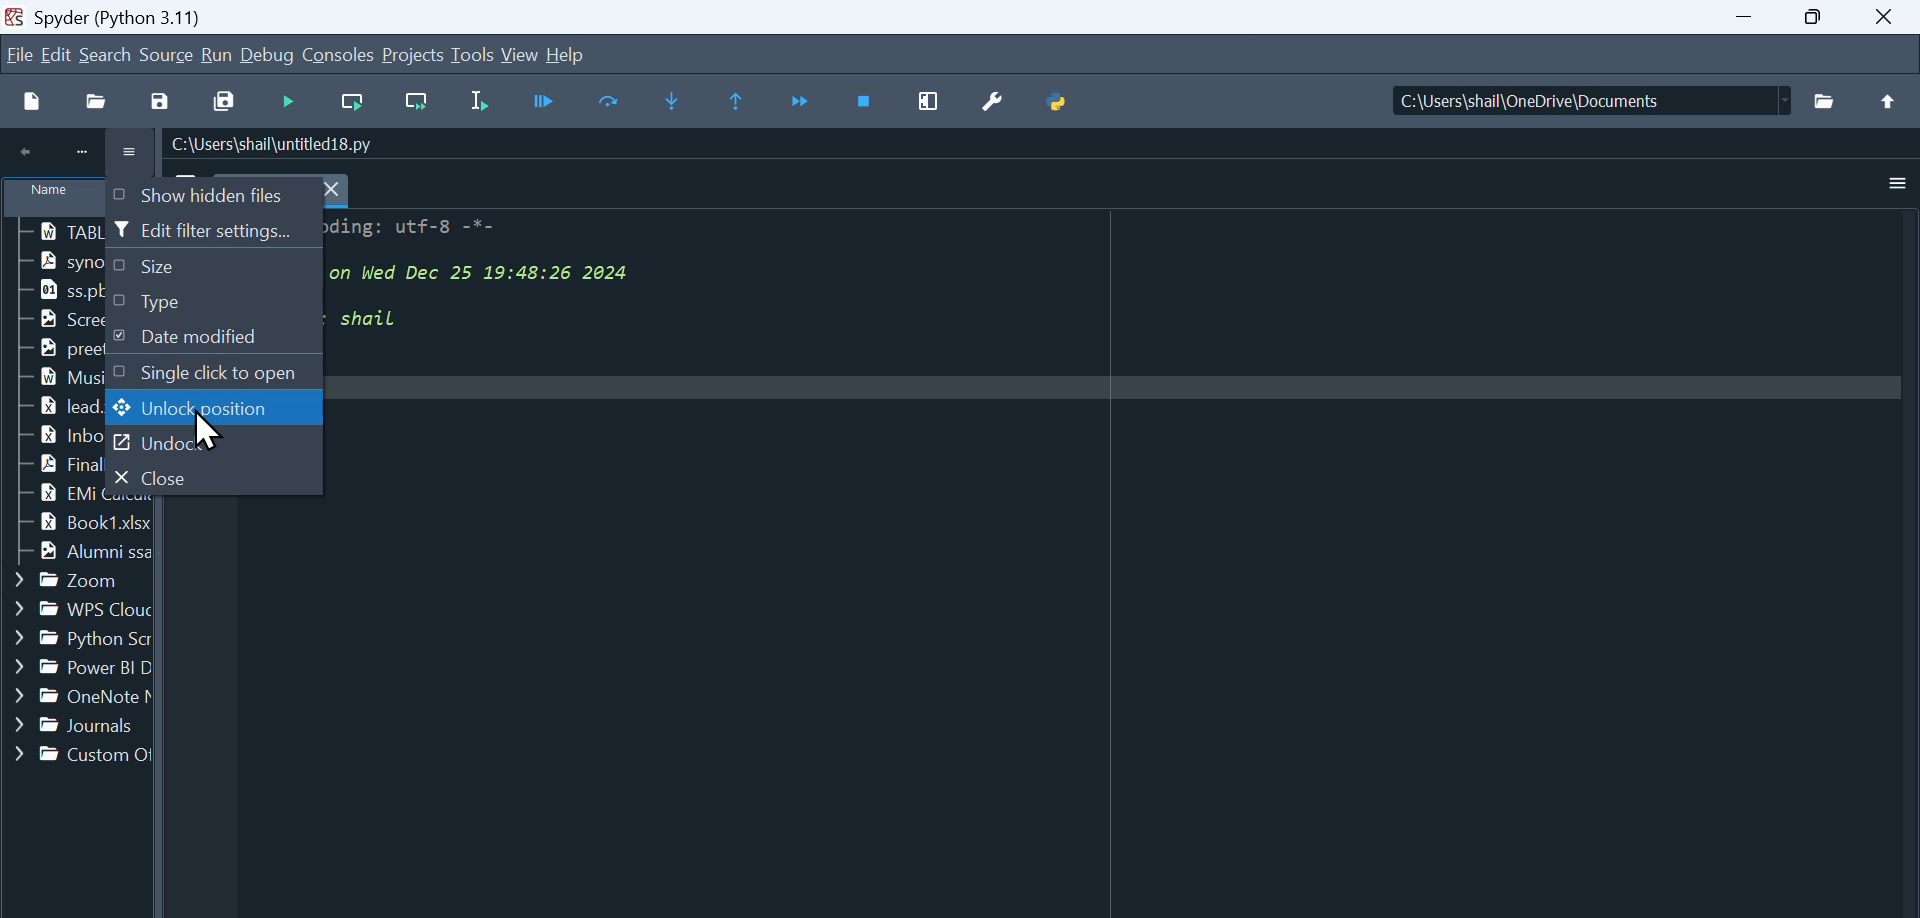  Describe the element at coordinates (50, 260) in the screenshot. I see `synopsis.p..` at that location.